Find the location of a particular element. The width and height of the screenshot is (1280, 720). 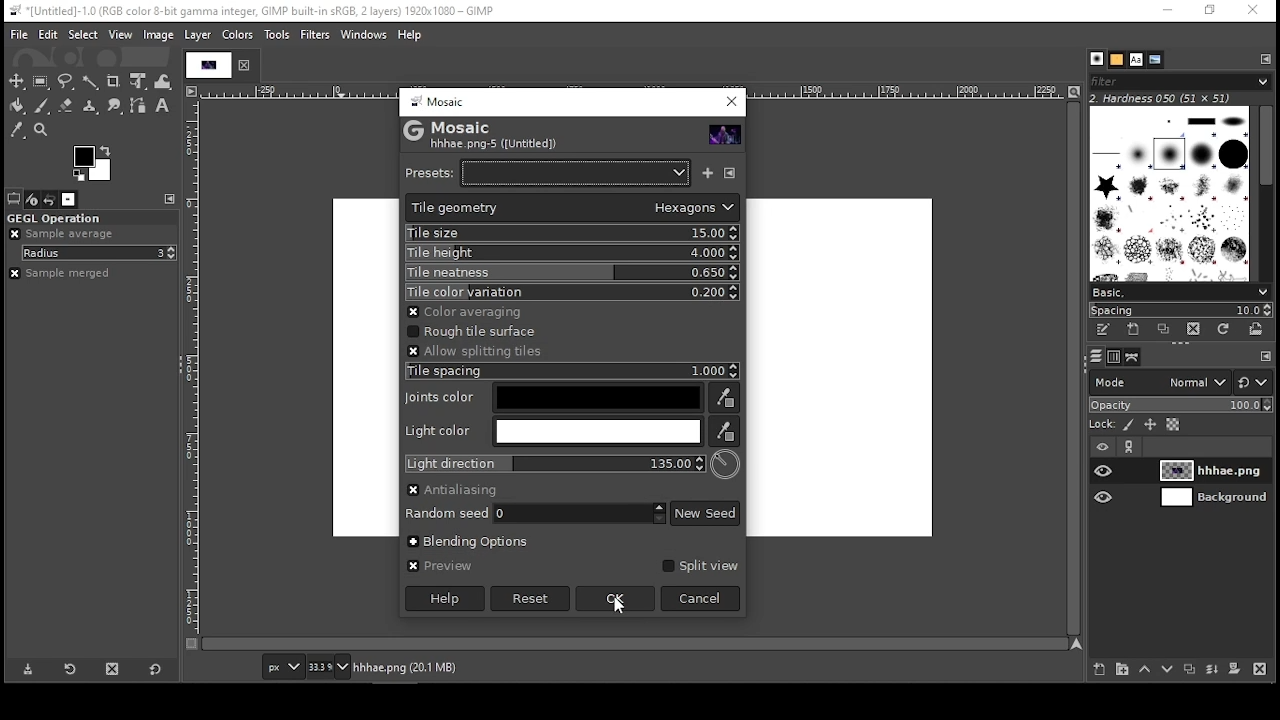

eraser tool is located at coordinates (67, 105).